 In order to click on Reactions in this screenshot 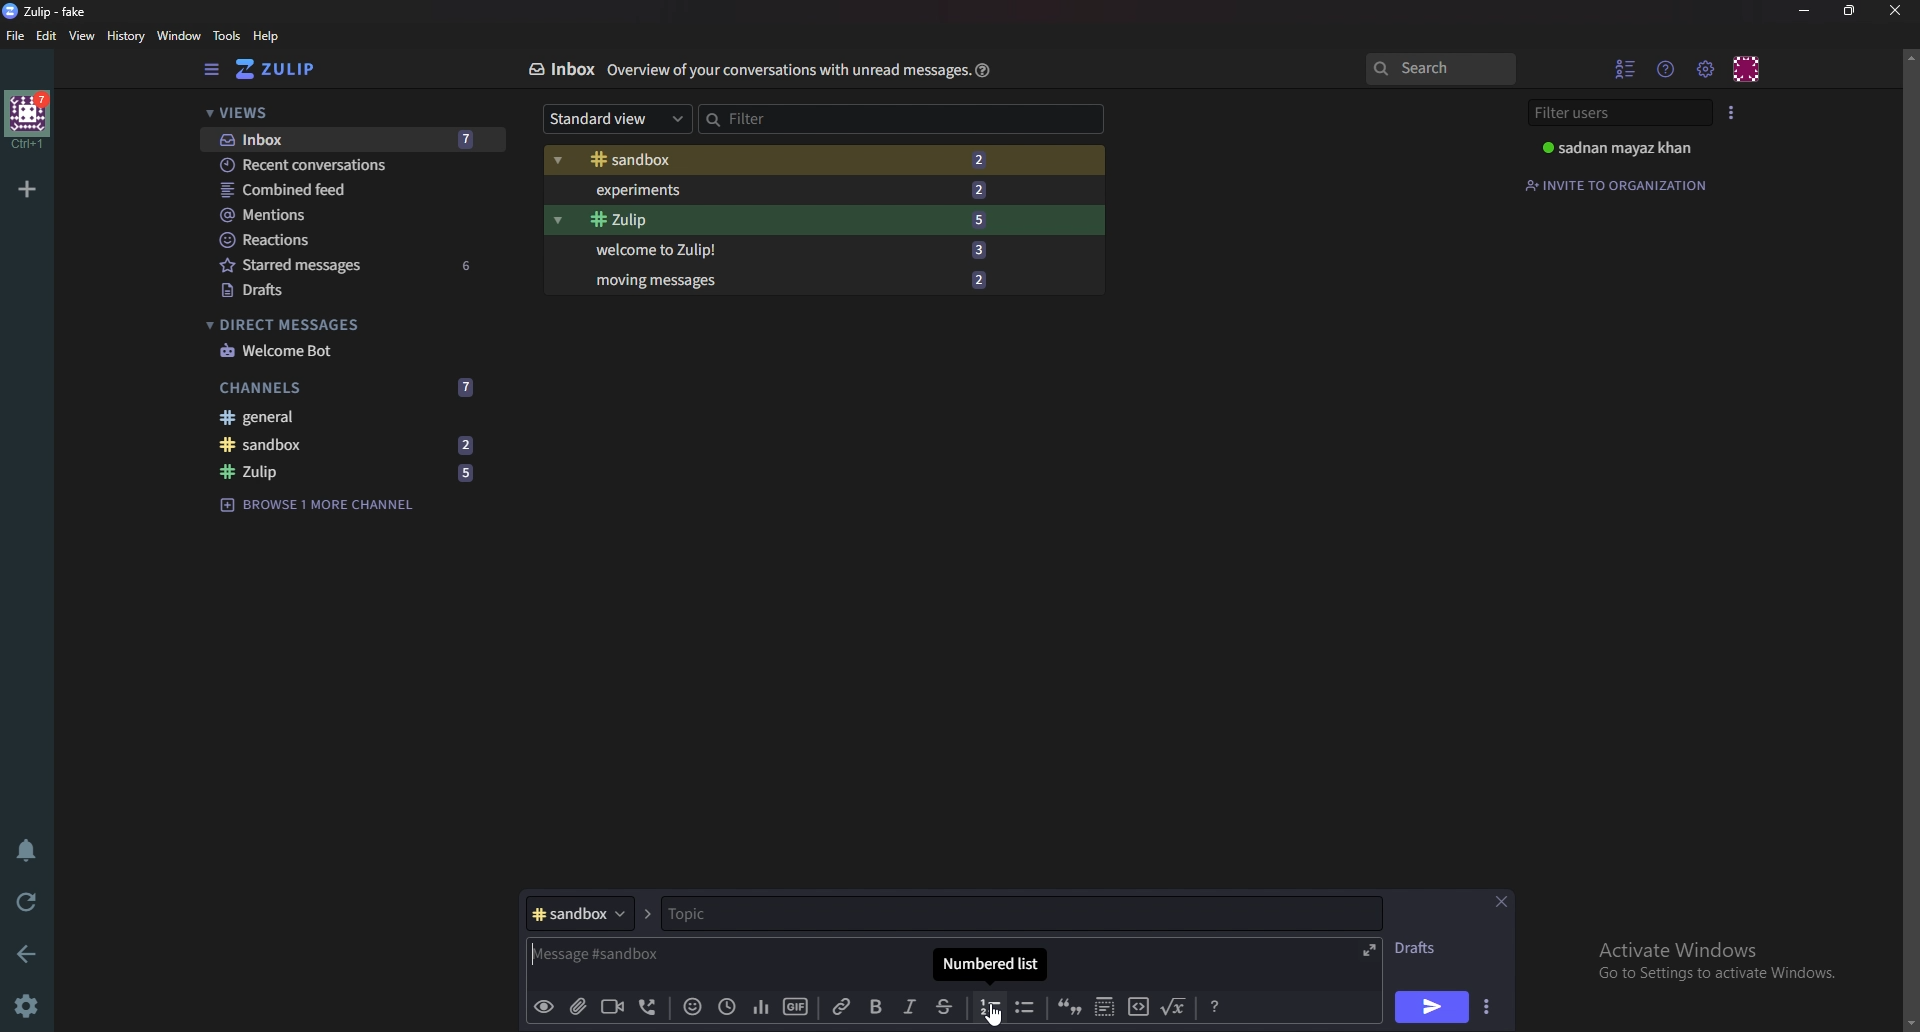, I will do `click(347, 238)`.